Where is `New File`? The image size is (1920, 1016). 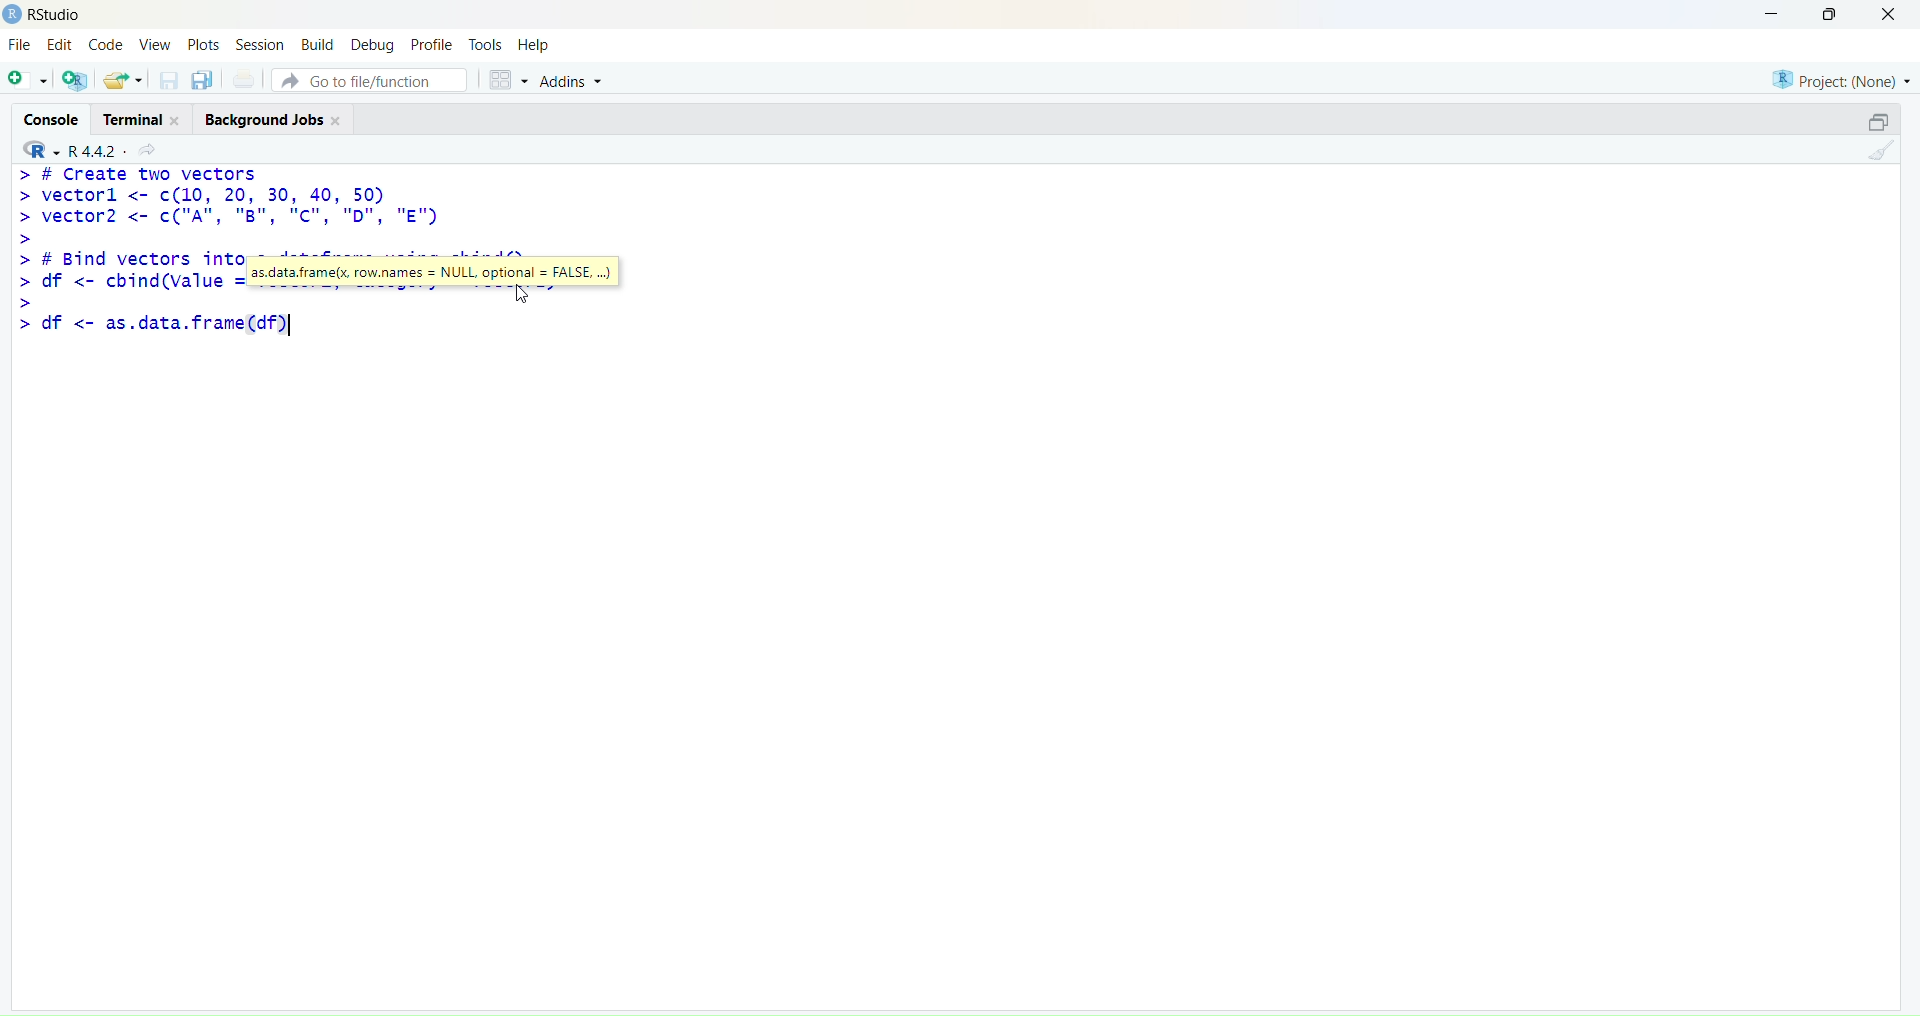 New File is located at coordinates (27, 81).